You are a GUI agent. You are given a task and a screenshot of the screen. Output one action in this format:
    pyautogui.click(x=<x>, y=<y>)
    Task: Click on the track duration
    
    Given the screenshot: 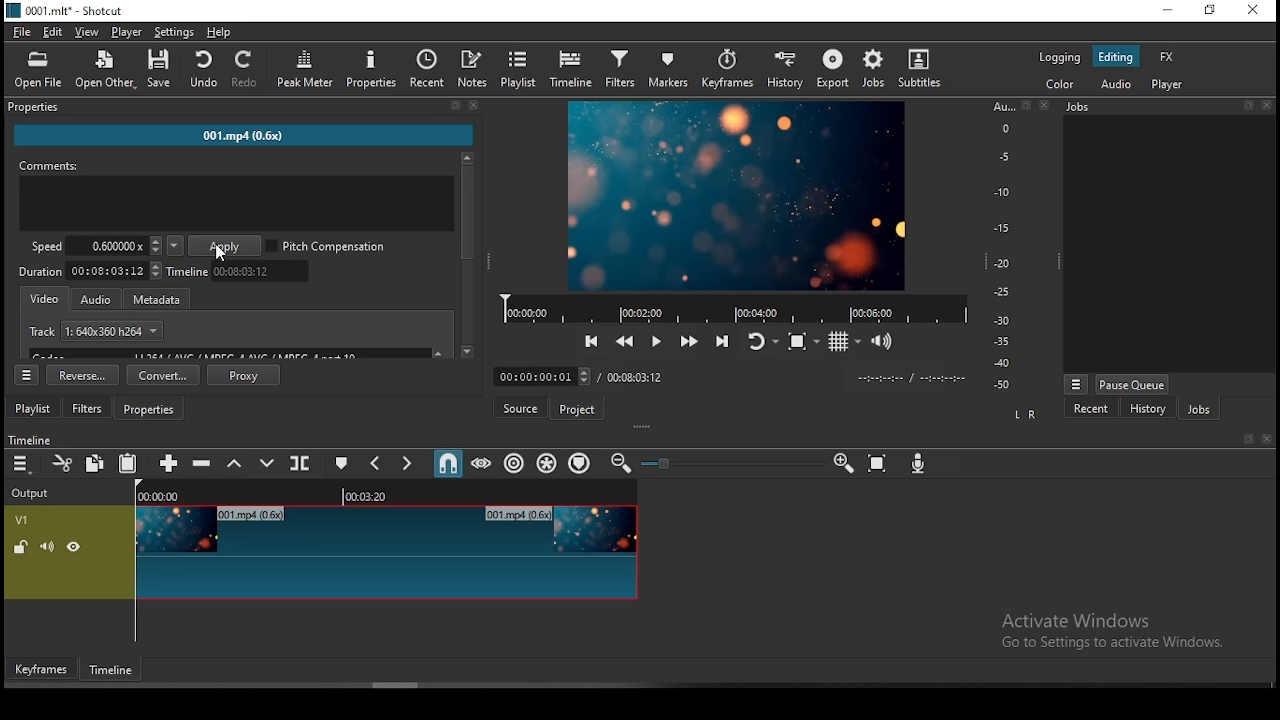 What is the action you would take?
    pyautogui.click(x=635, y=379)
    